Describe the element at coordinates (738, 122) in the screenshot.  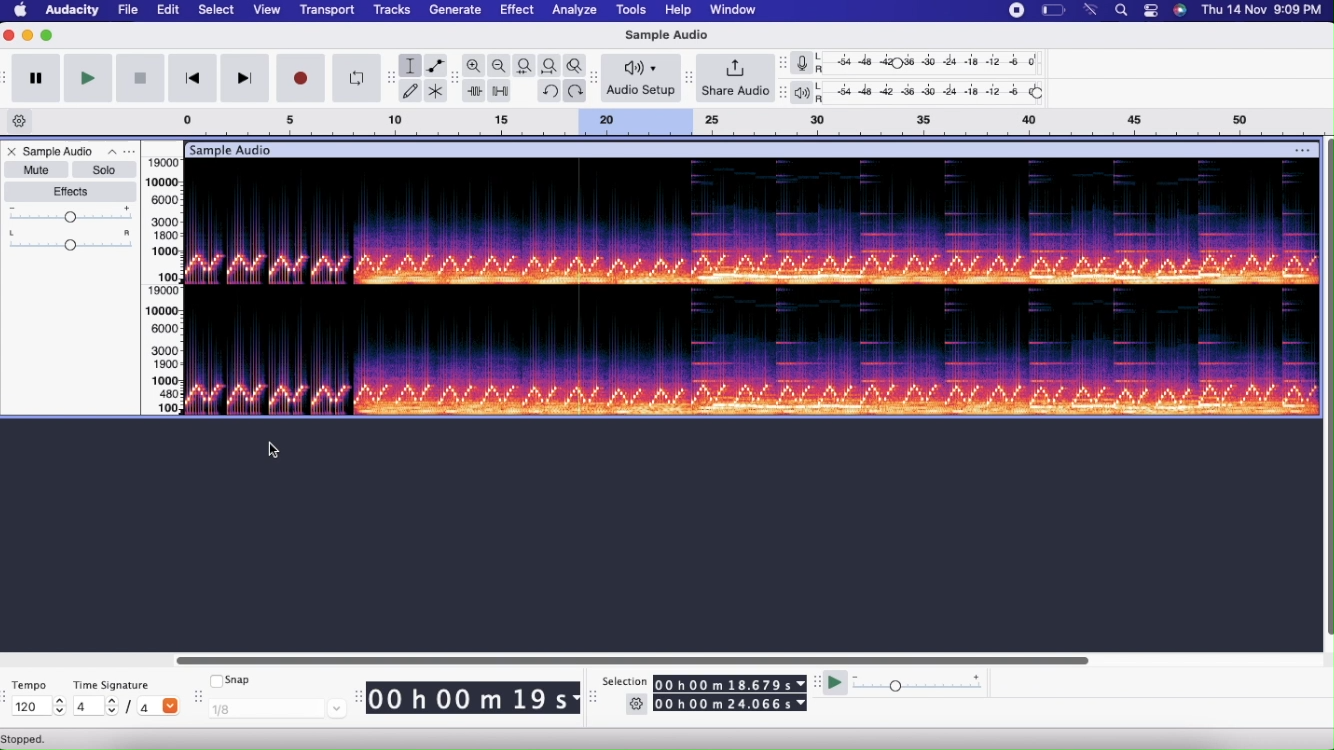
I see `Click and drag to define a looping region` at that location.